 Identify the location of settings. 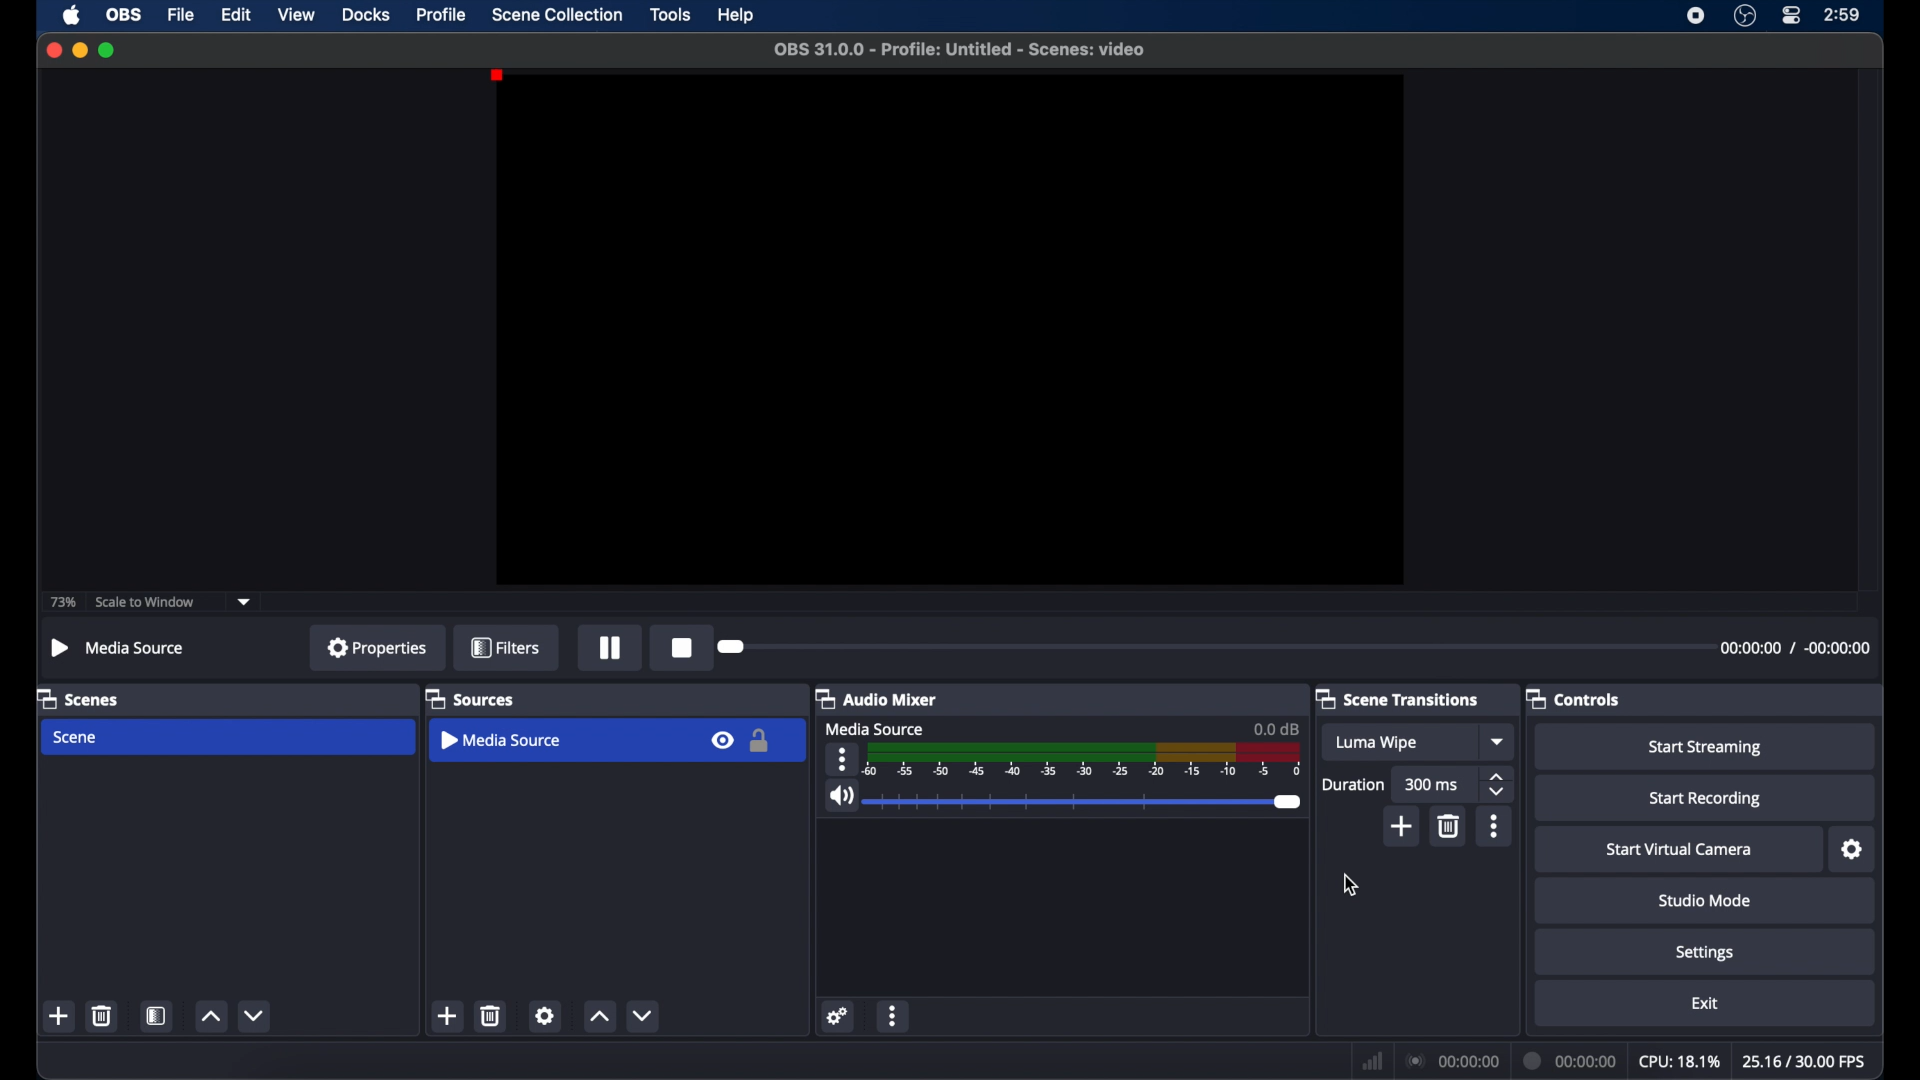
(1705, 954).